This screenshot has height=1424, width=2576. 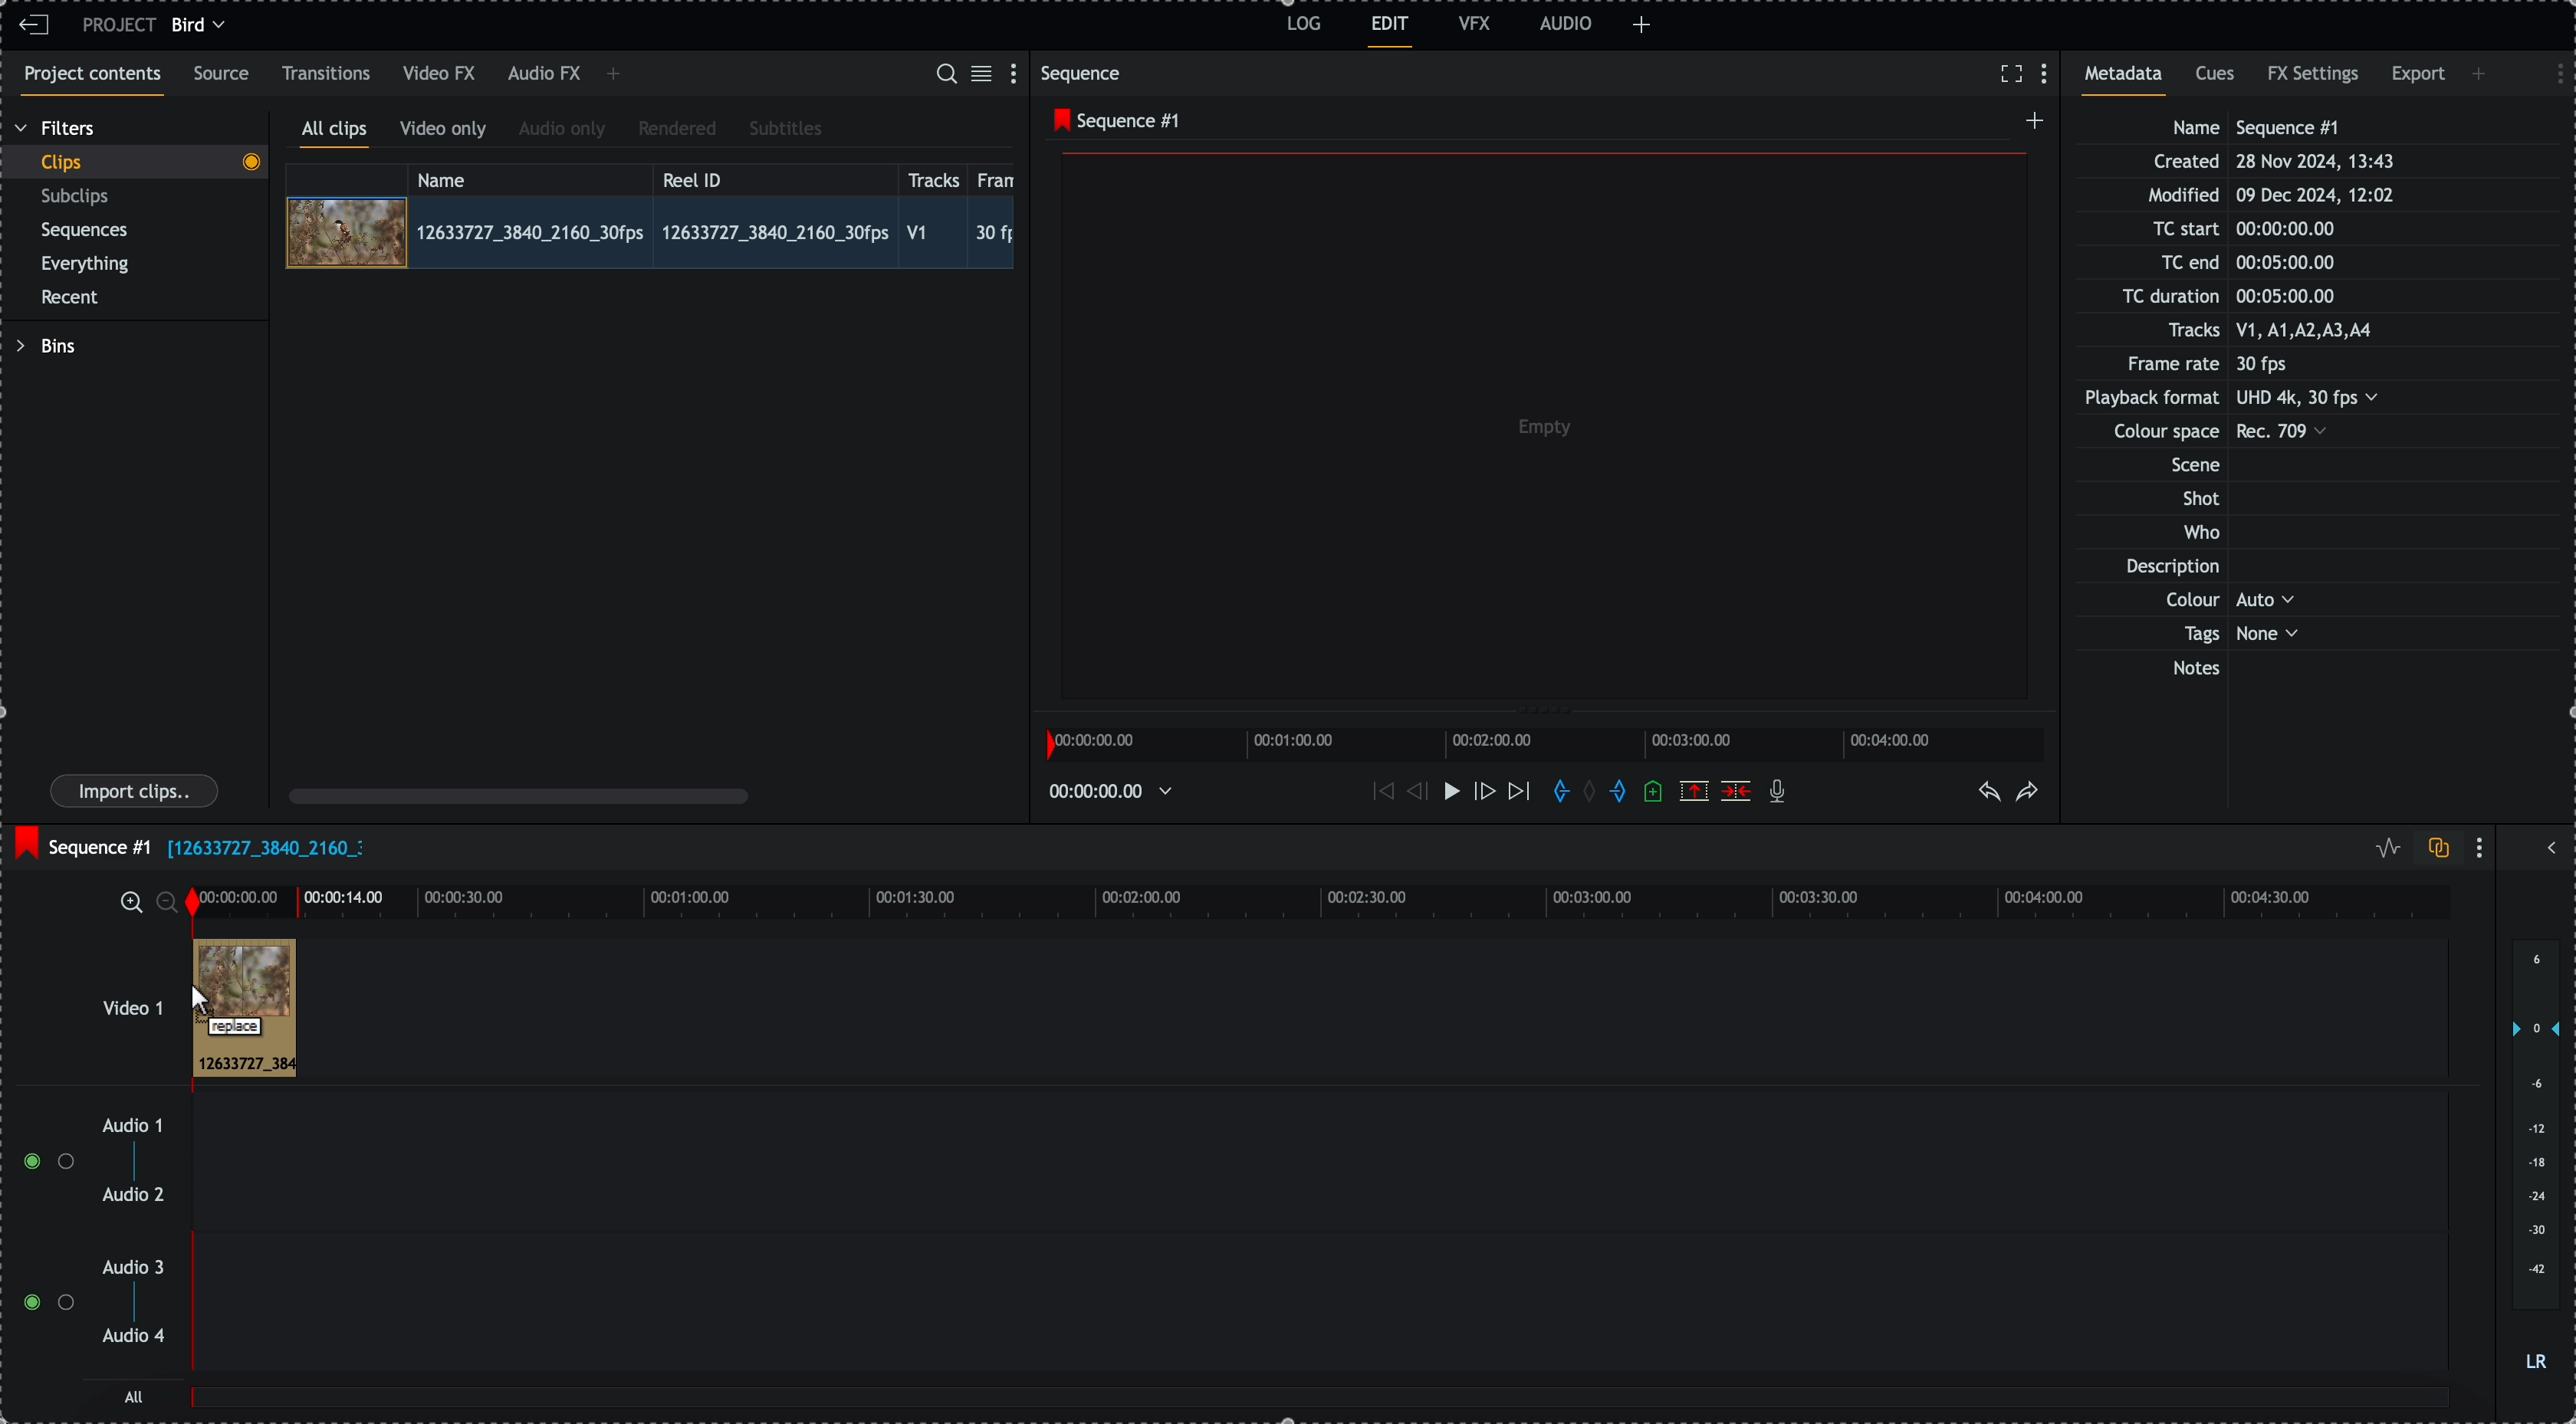 What do you see at coordinates (1475, 23) in the screenshot?
I see `VFX` at bounding box center [1475, 23].